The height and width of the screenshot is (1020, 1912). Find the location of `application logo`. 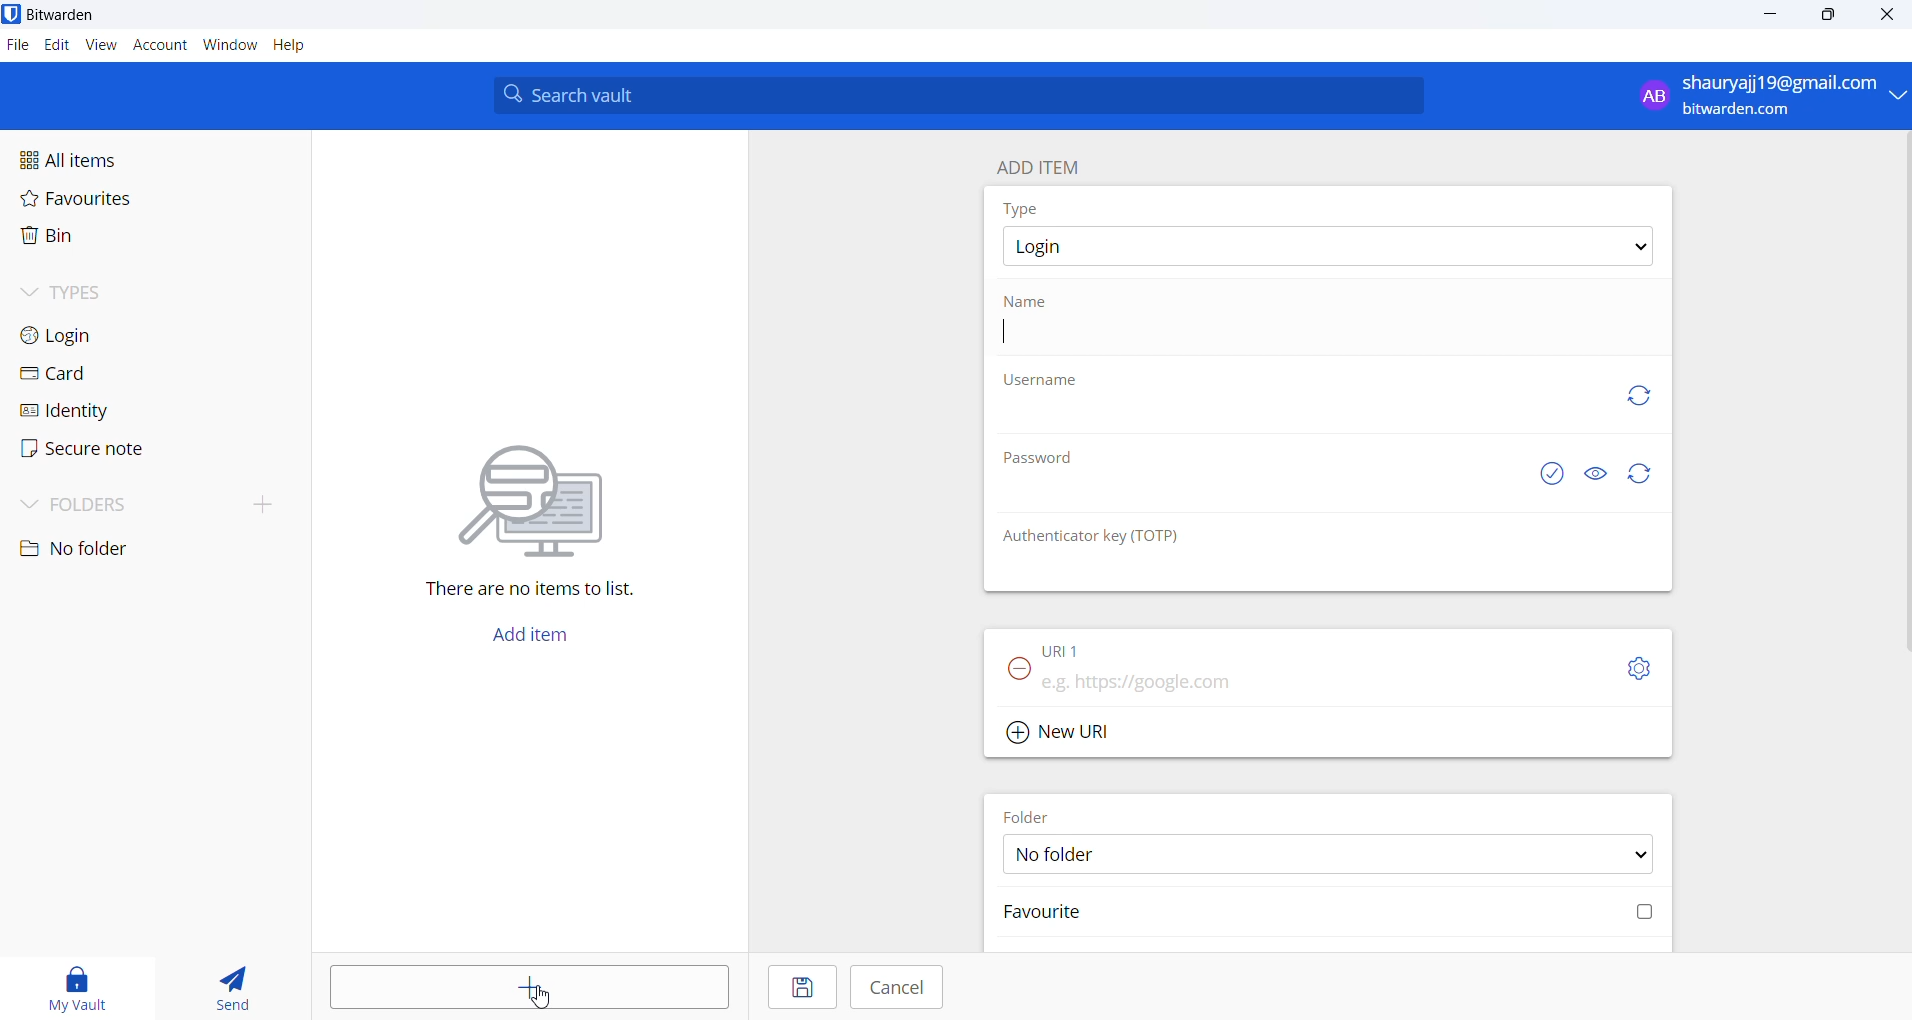

application logo is located at coordinates (13, 14).